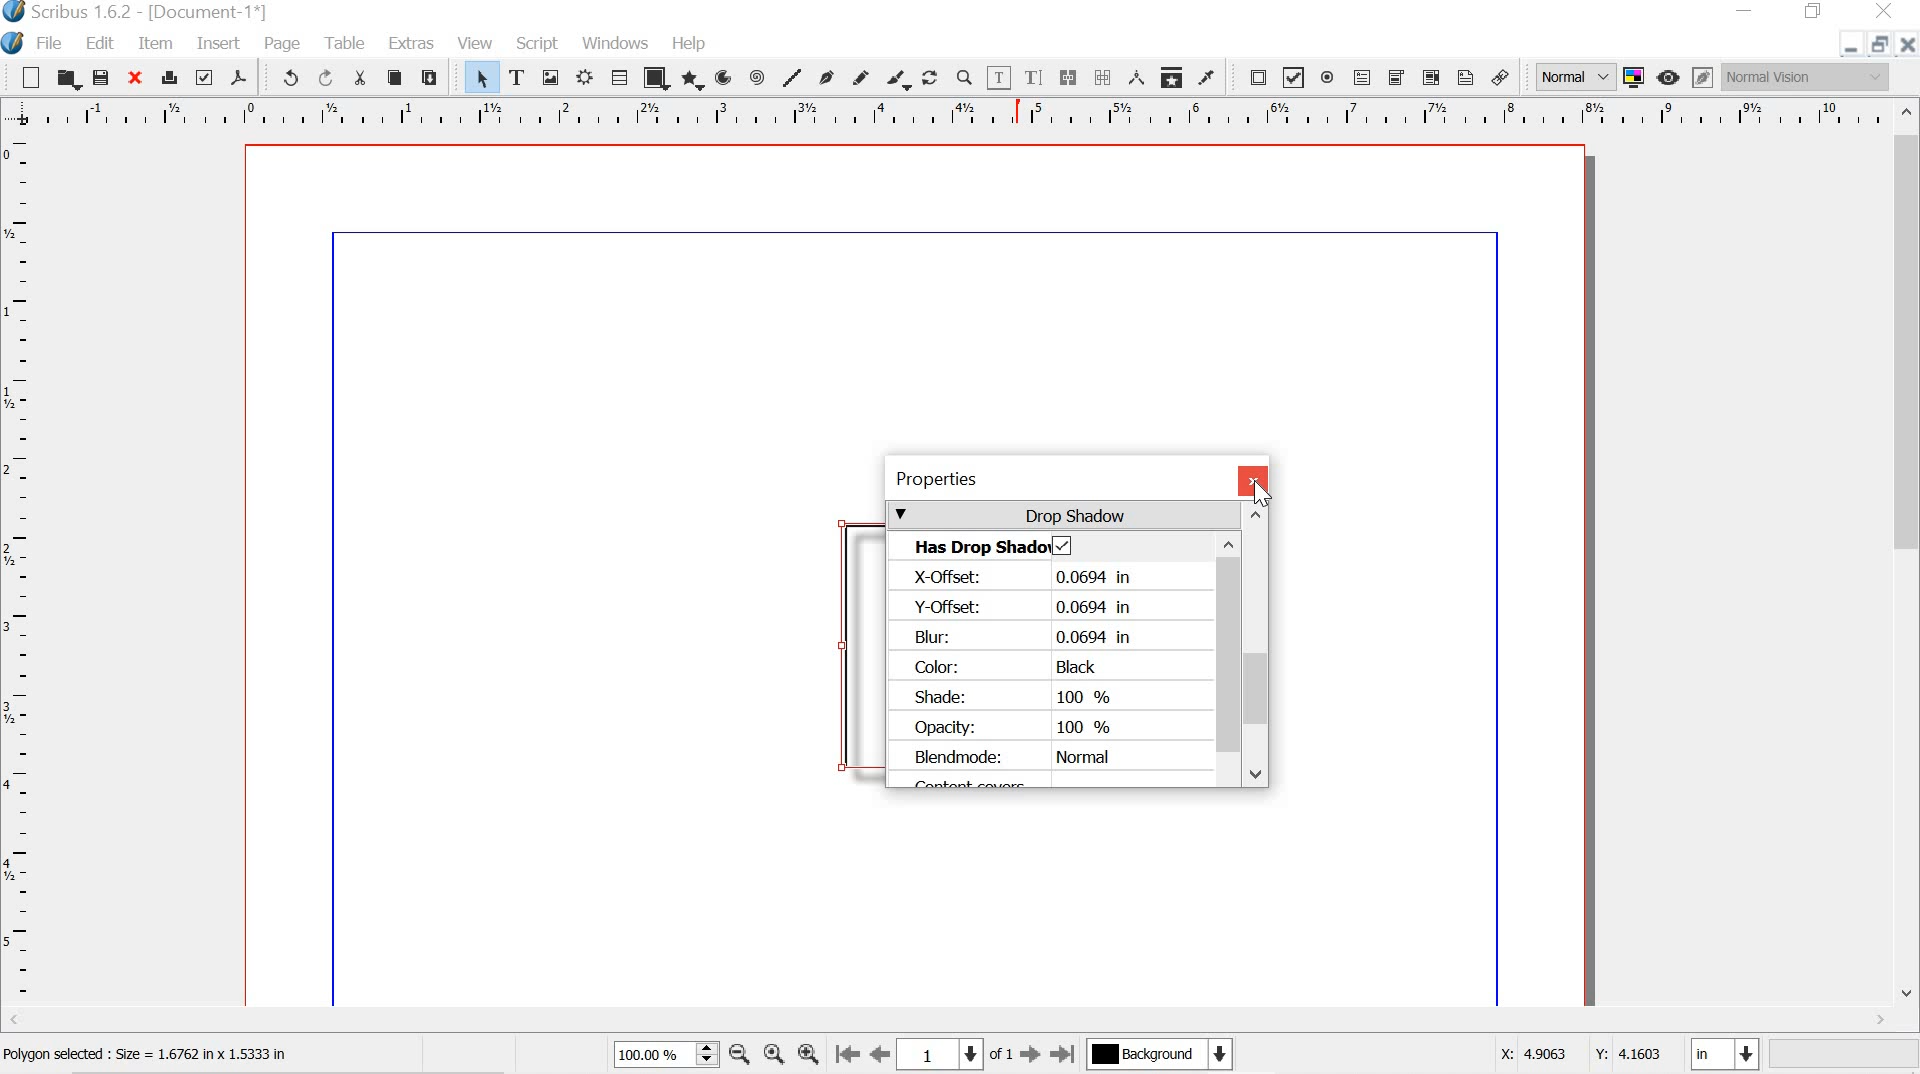  Describe the element at coordinates (1024, 605) in the screenshot. I see `Y-Offset: 0.0694 in` at that location.